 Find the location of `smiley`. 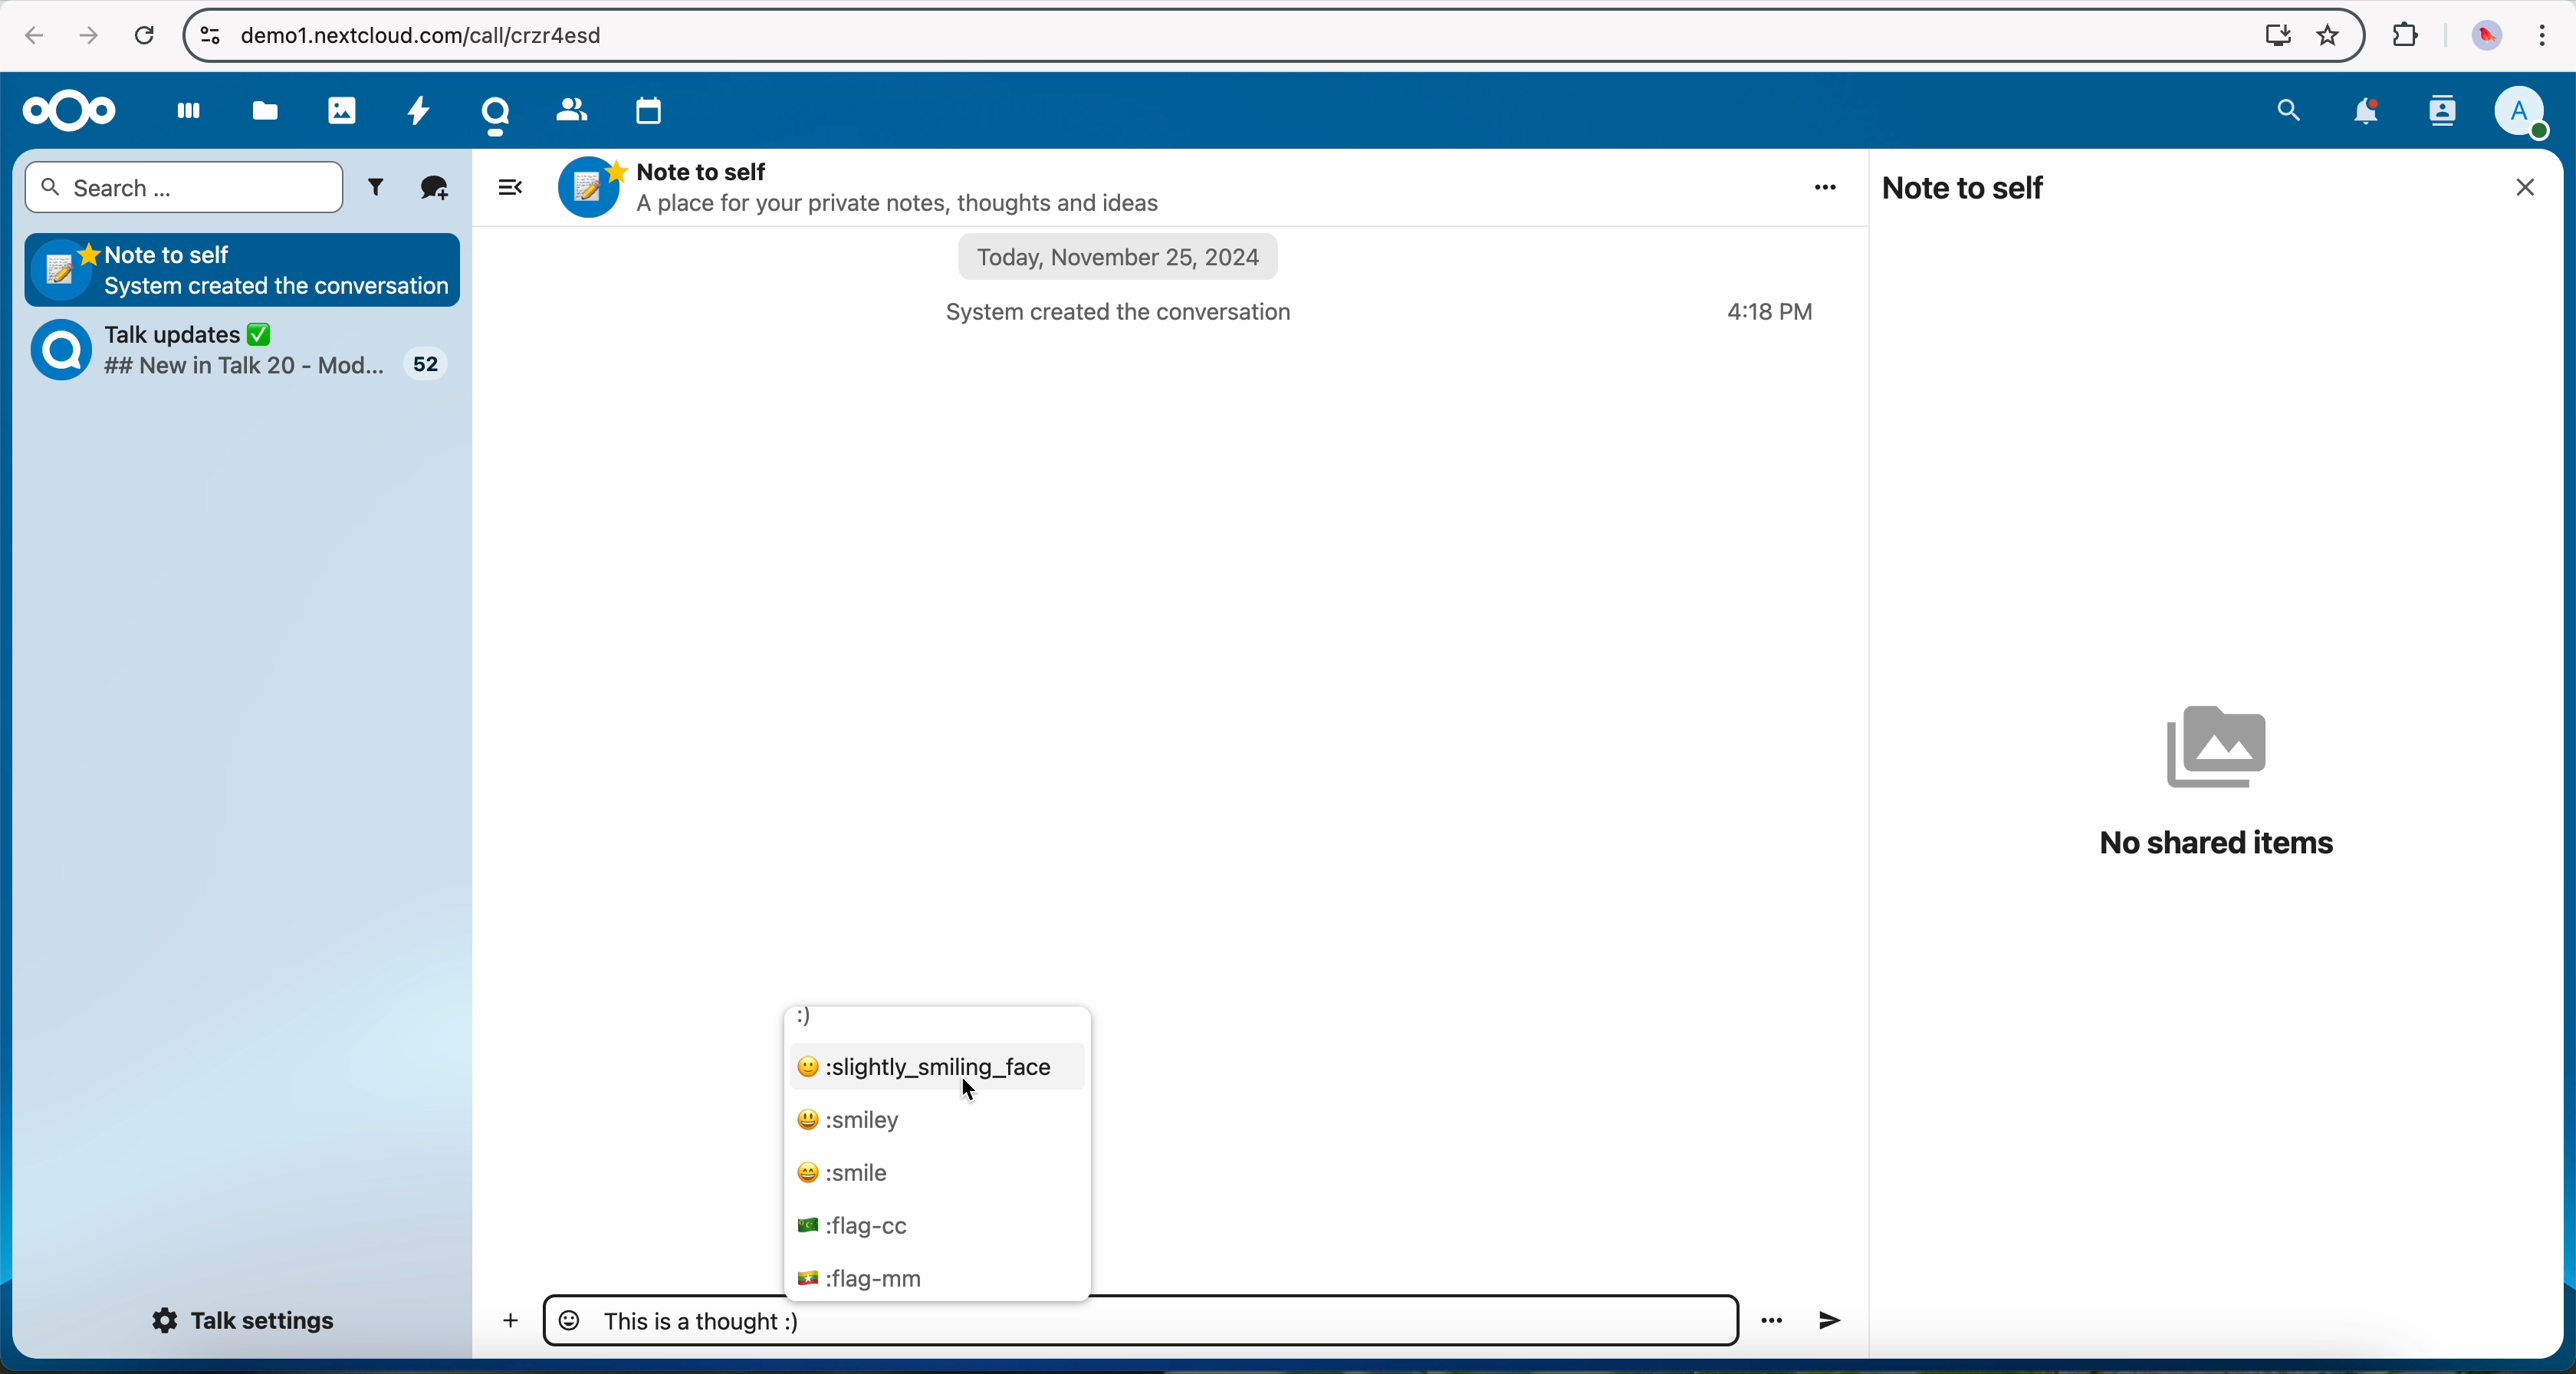

smiley is located at coordinates (858, 1122).